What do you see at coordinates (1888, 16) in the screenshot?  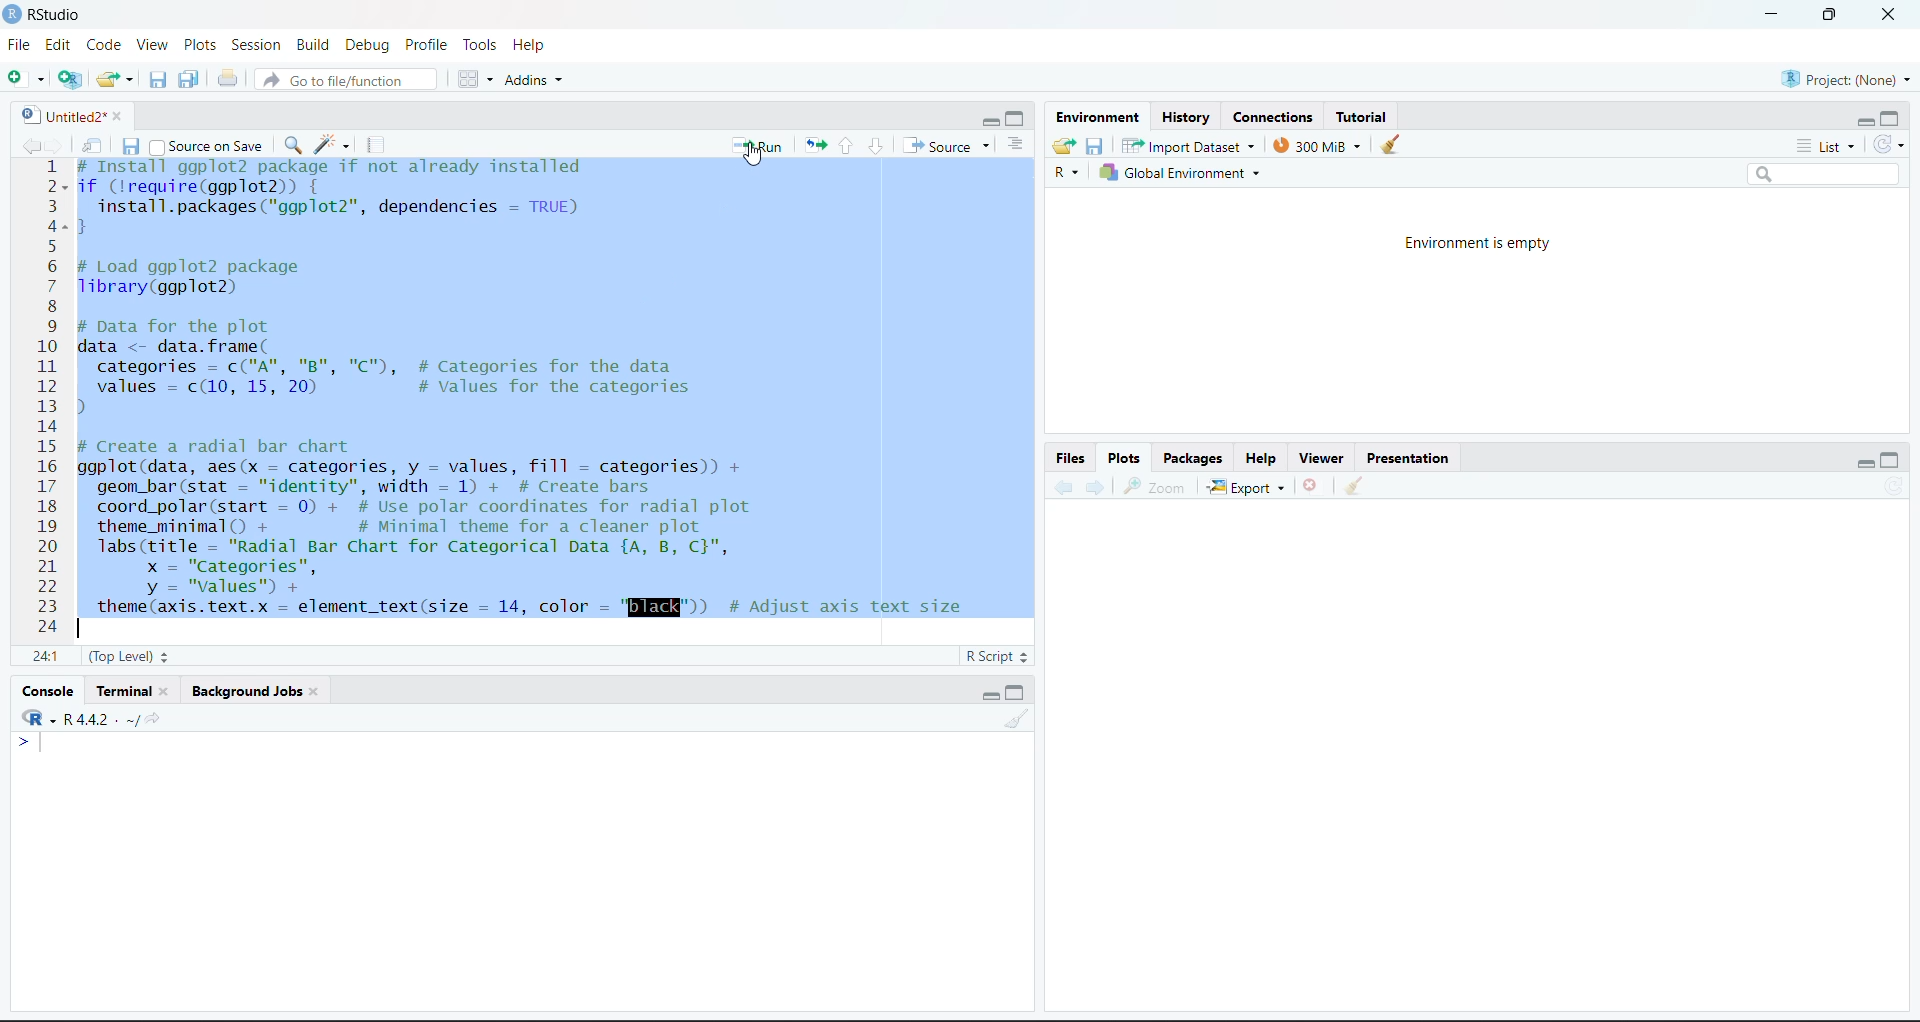 I see `close` at bounding box center [1888, 16].